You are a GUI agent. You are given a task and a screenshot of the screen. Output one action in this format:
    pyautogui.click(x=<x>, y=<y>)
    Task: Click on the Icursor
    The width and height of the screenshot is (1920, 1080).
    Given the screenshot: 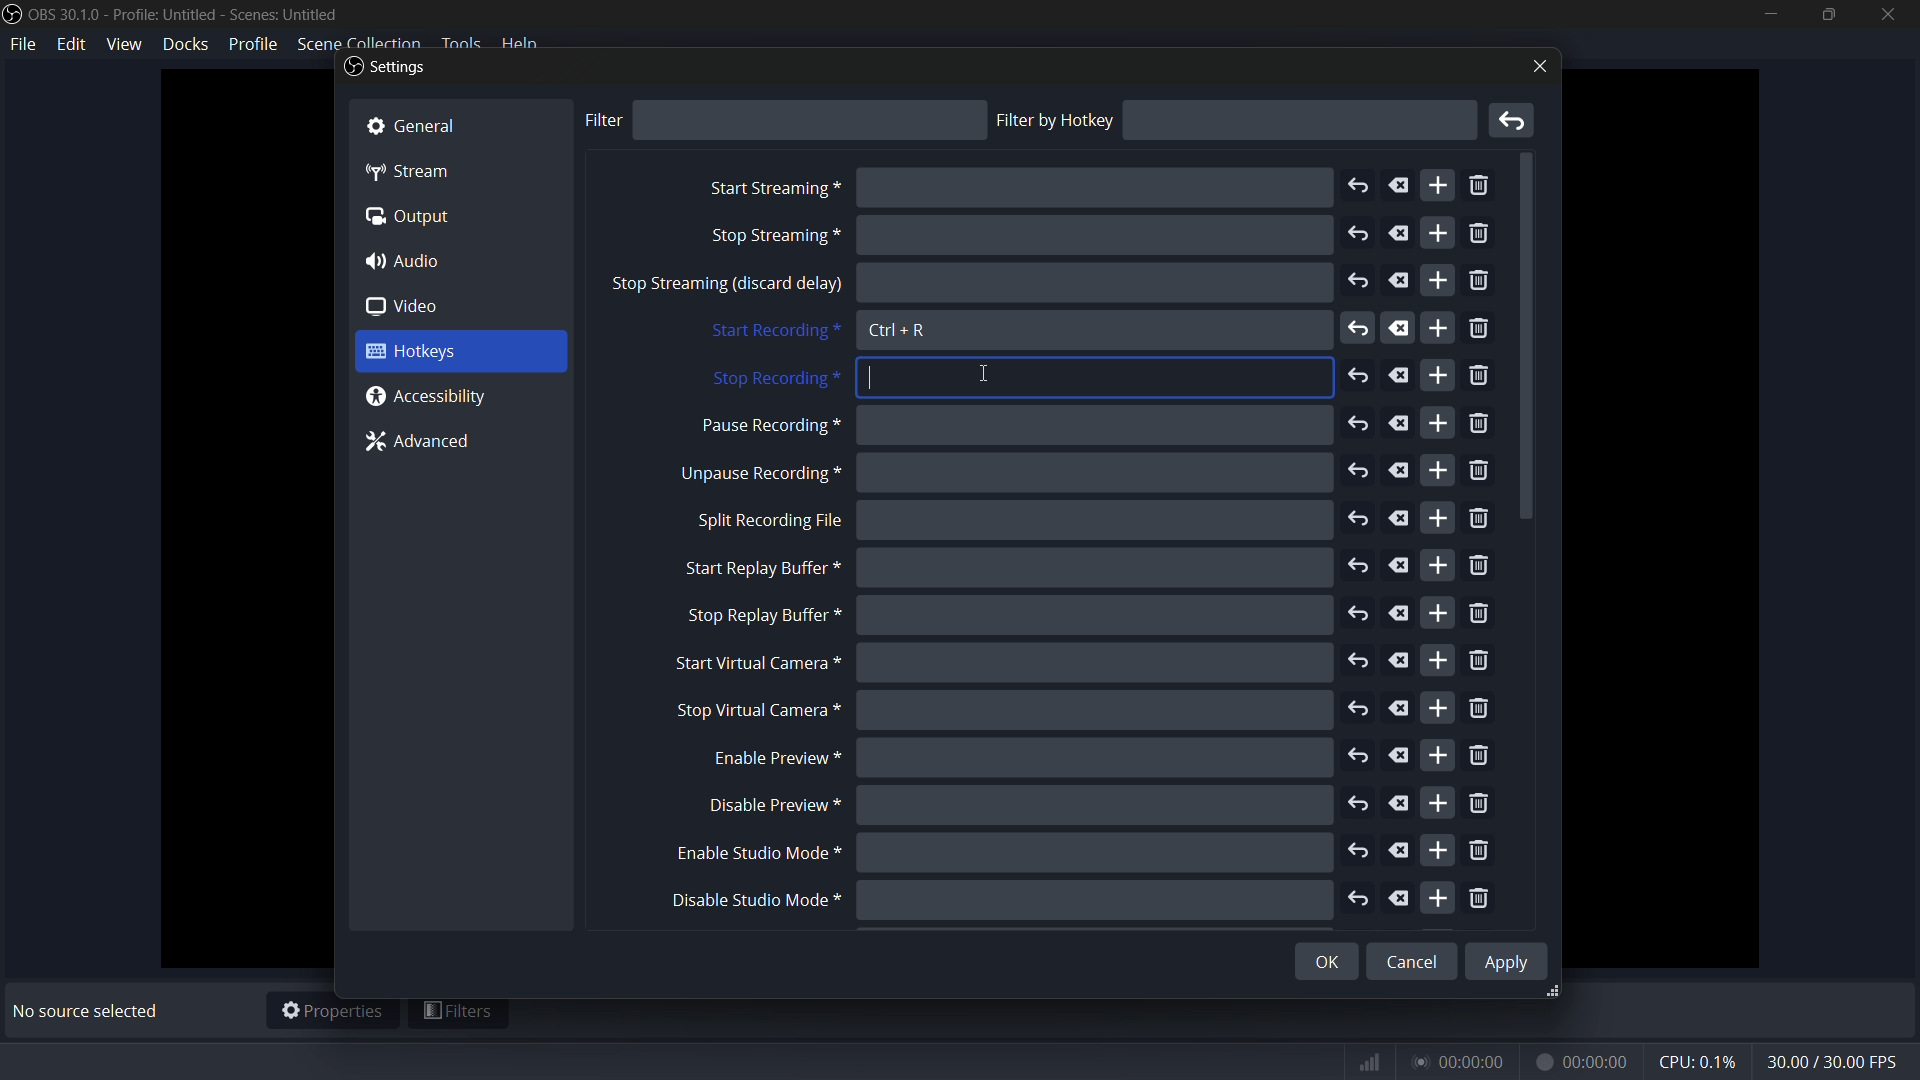 What is the action you would take?
    pyautogui.click(x=871, y=373)
    